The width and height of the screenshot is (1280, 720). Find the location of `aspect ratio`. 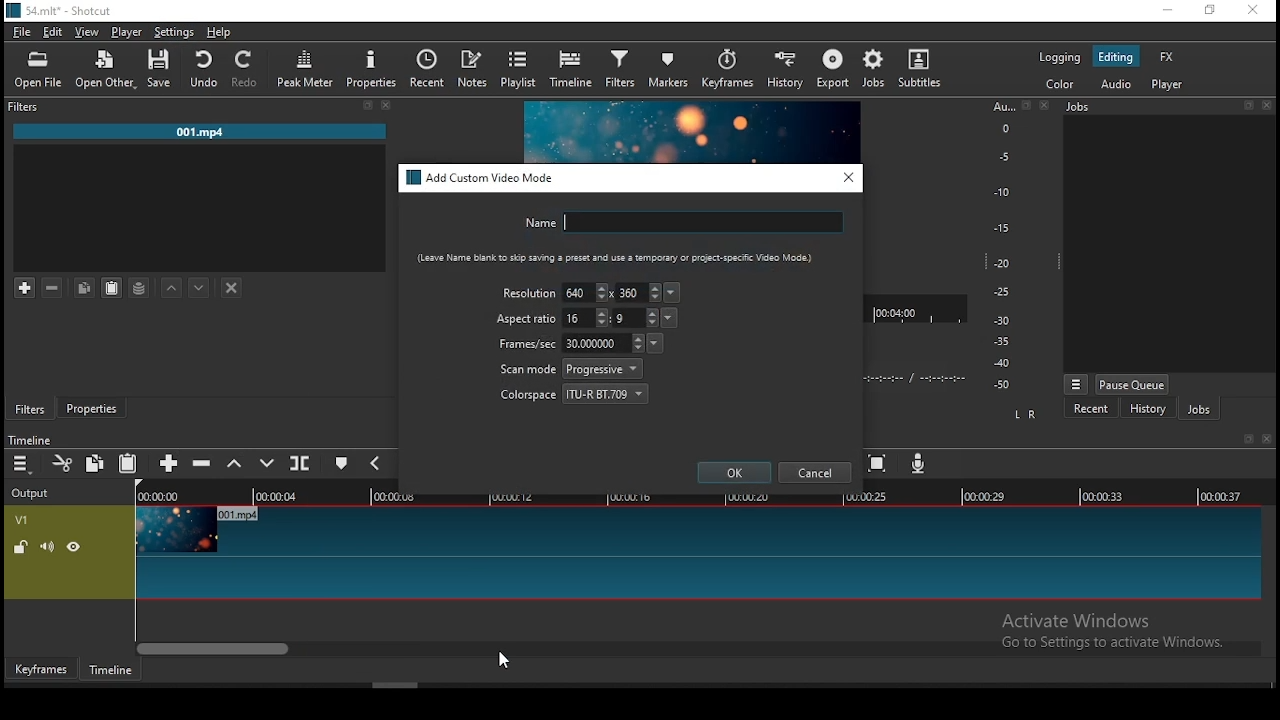

aspect ratio is located at coordinates (527, 319).